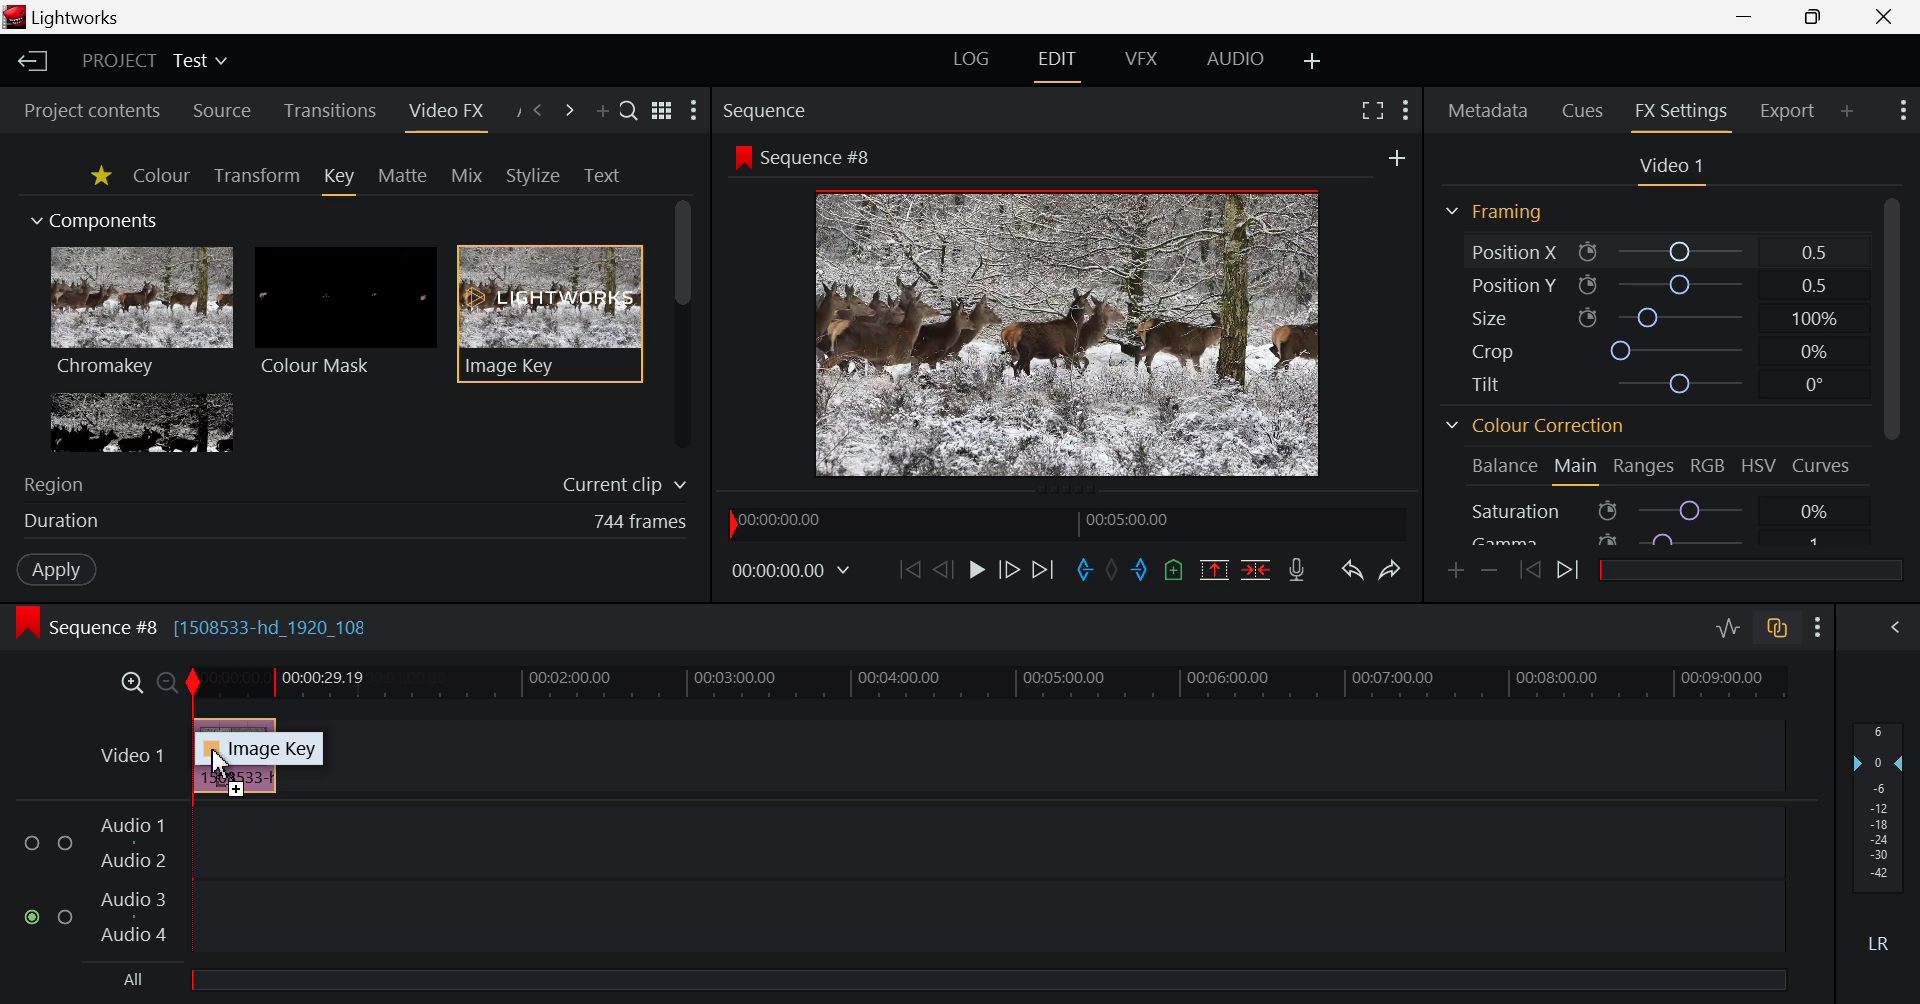  Describe the element at coordinates (1814, 252) in the screenshot. I see `0.5` at that location.